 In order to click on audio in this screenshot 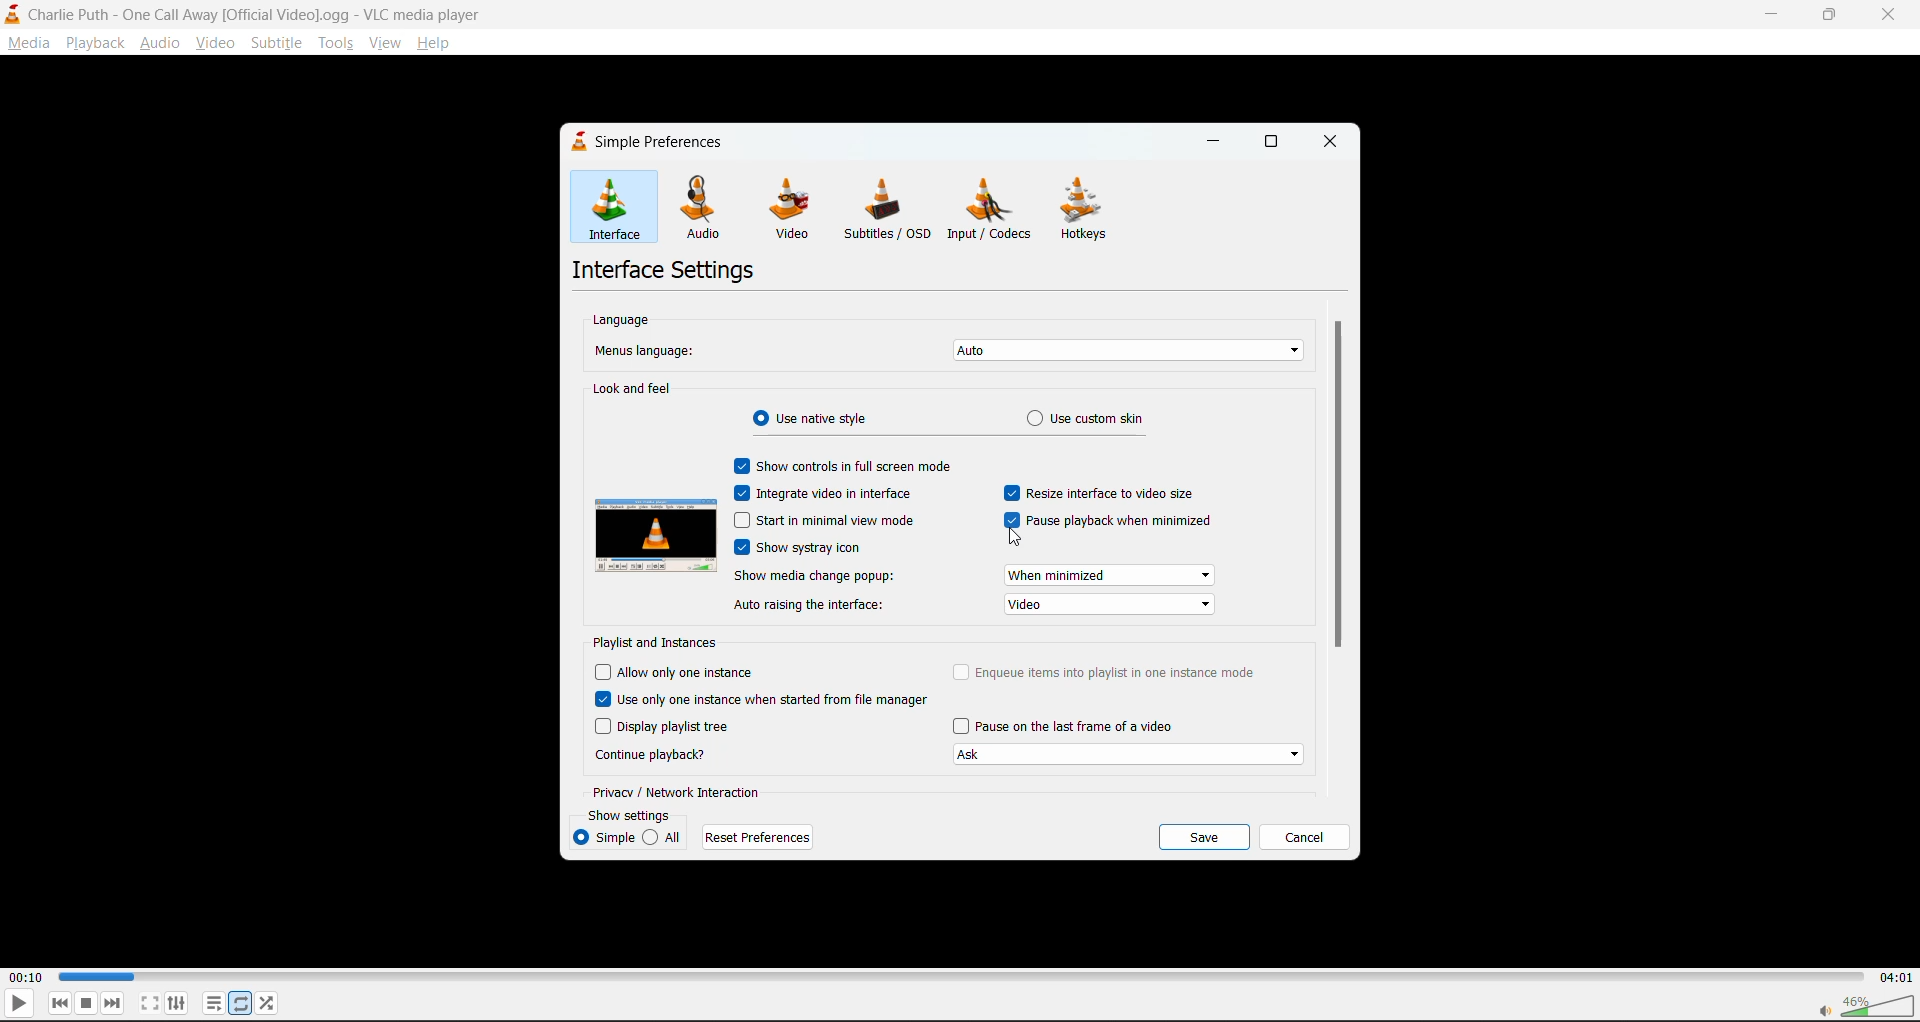, I will do `click(160, 43)`.